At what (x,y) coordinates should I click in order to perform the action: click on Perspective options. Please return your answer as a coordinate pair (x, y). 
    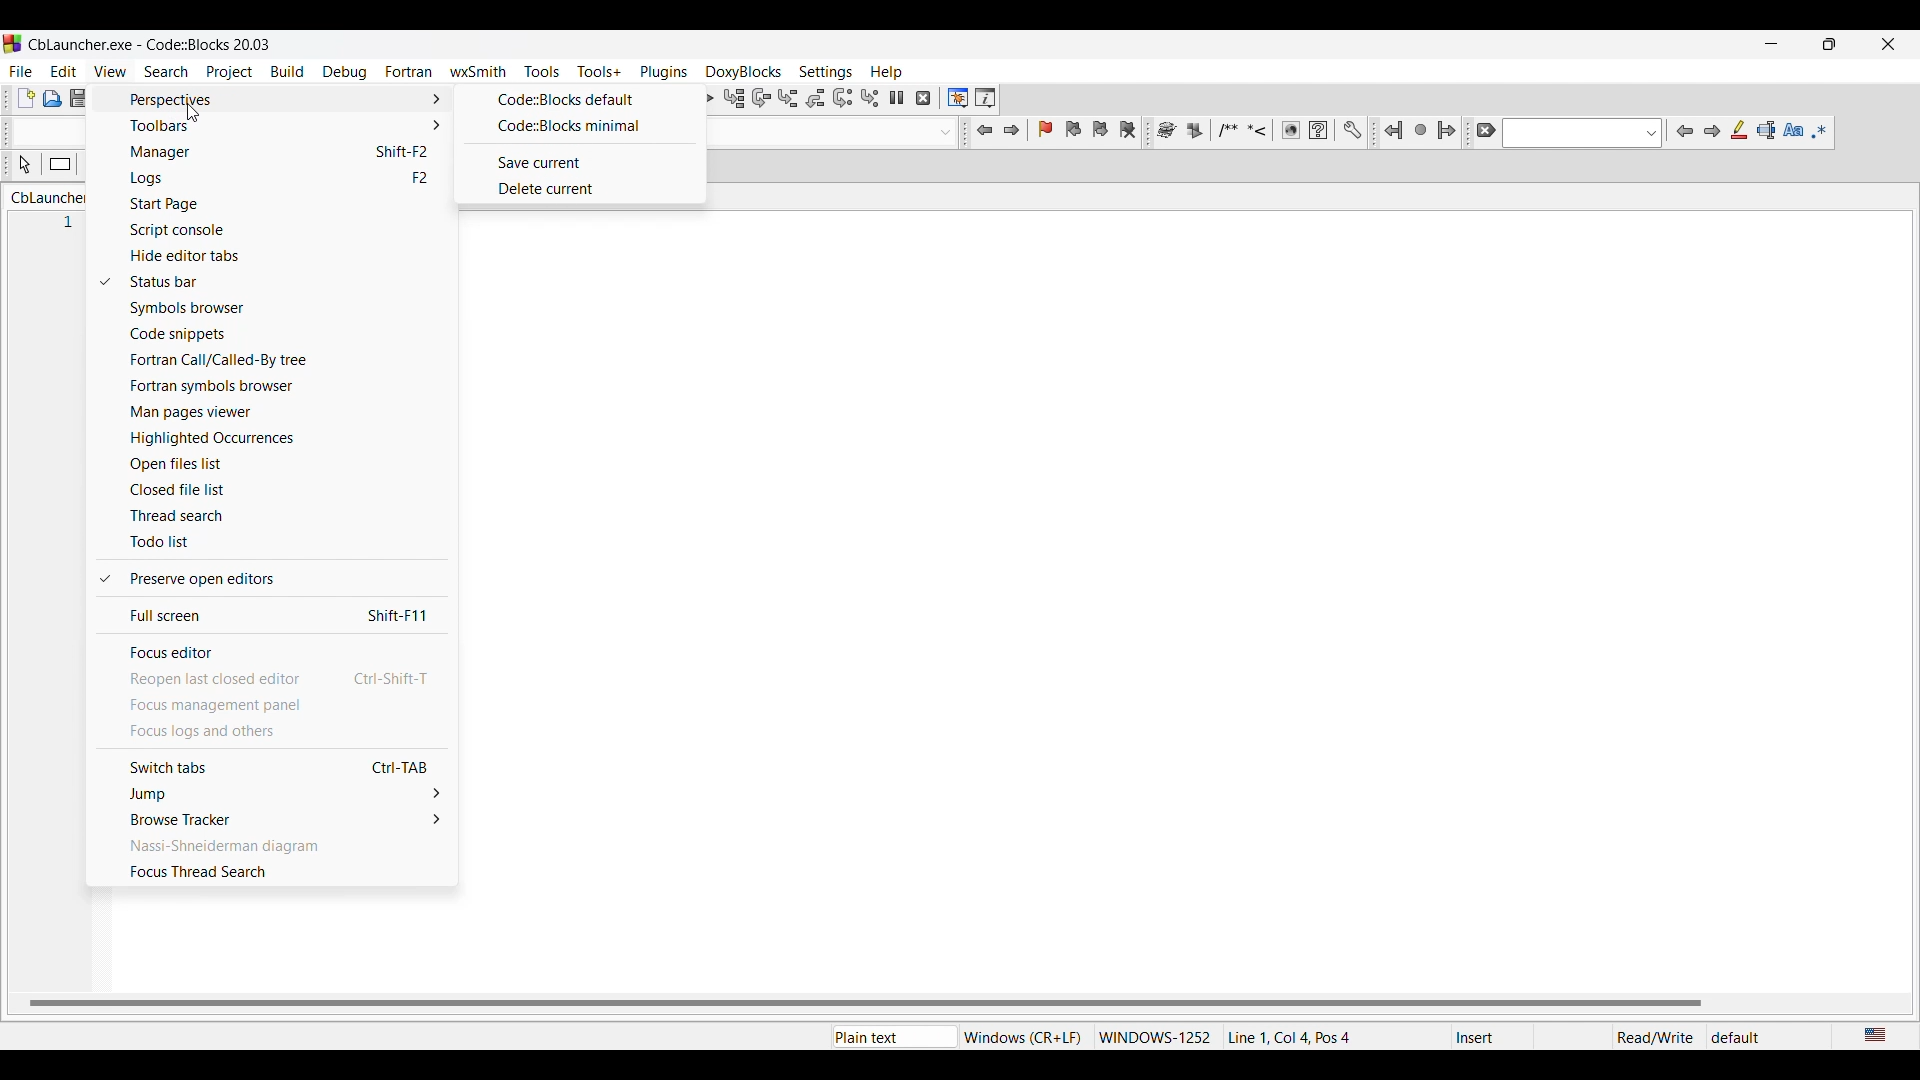
    Looking at the image, I should click on (284, 99).